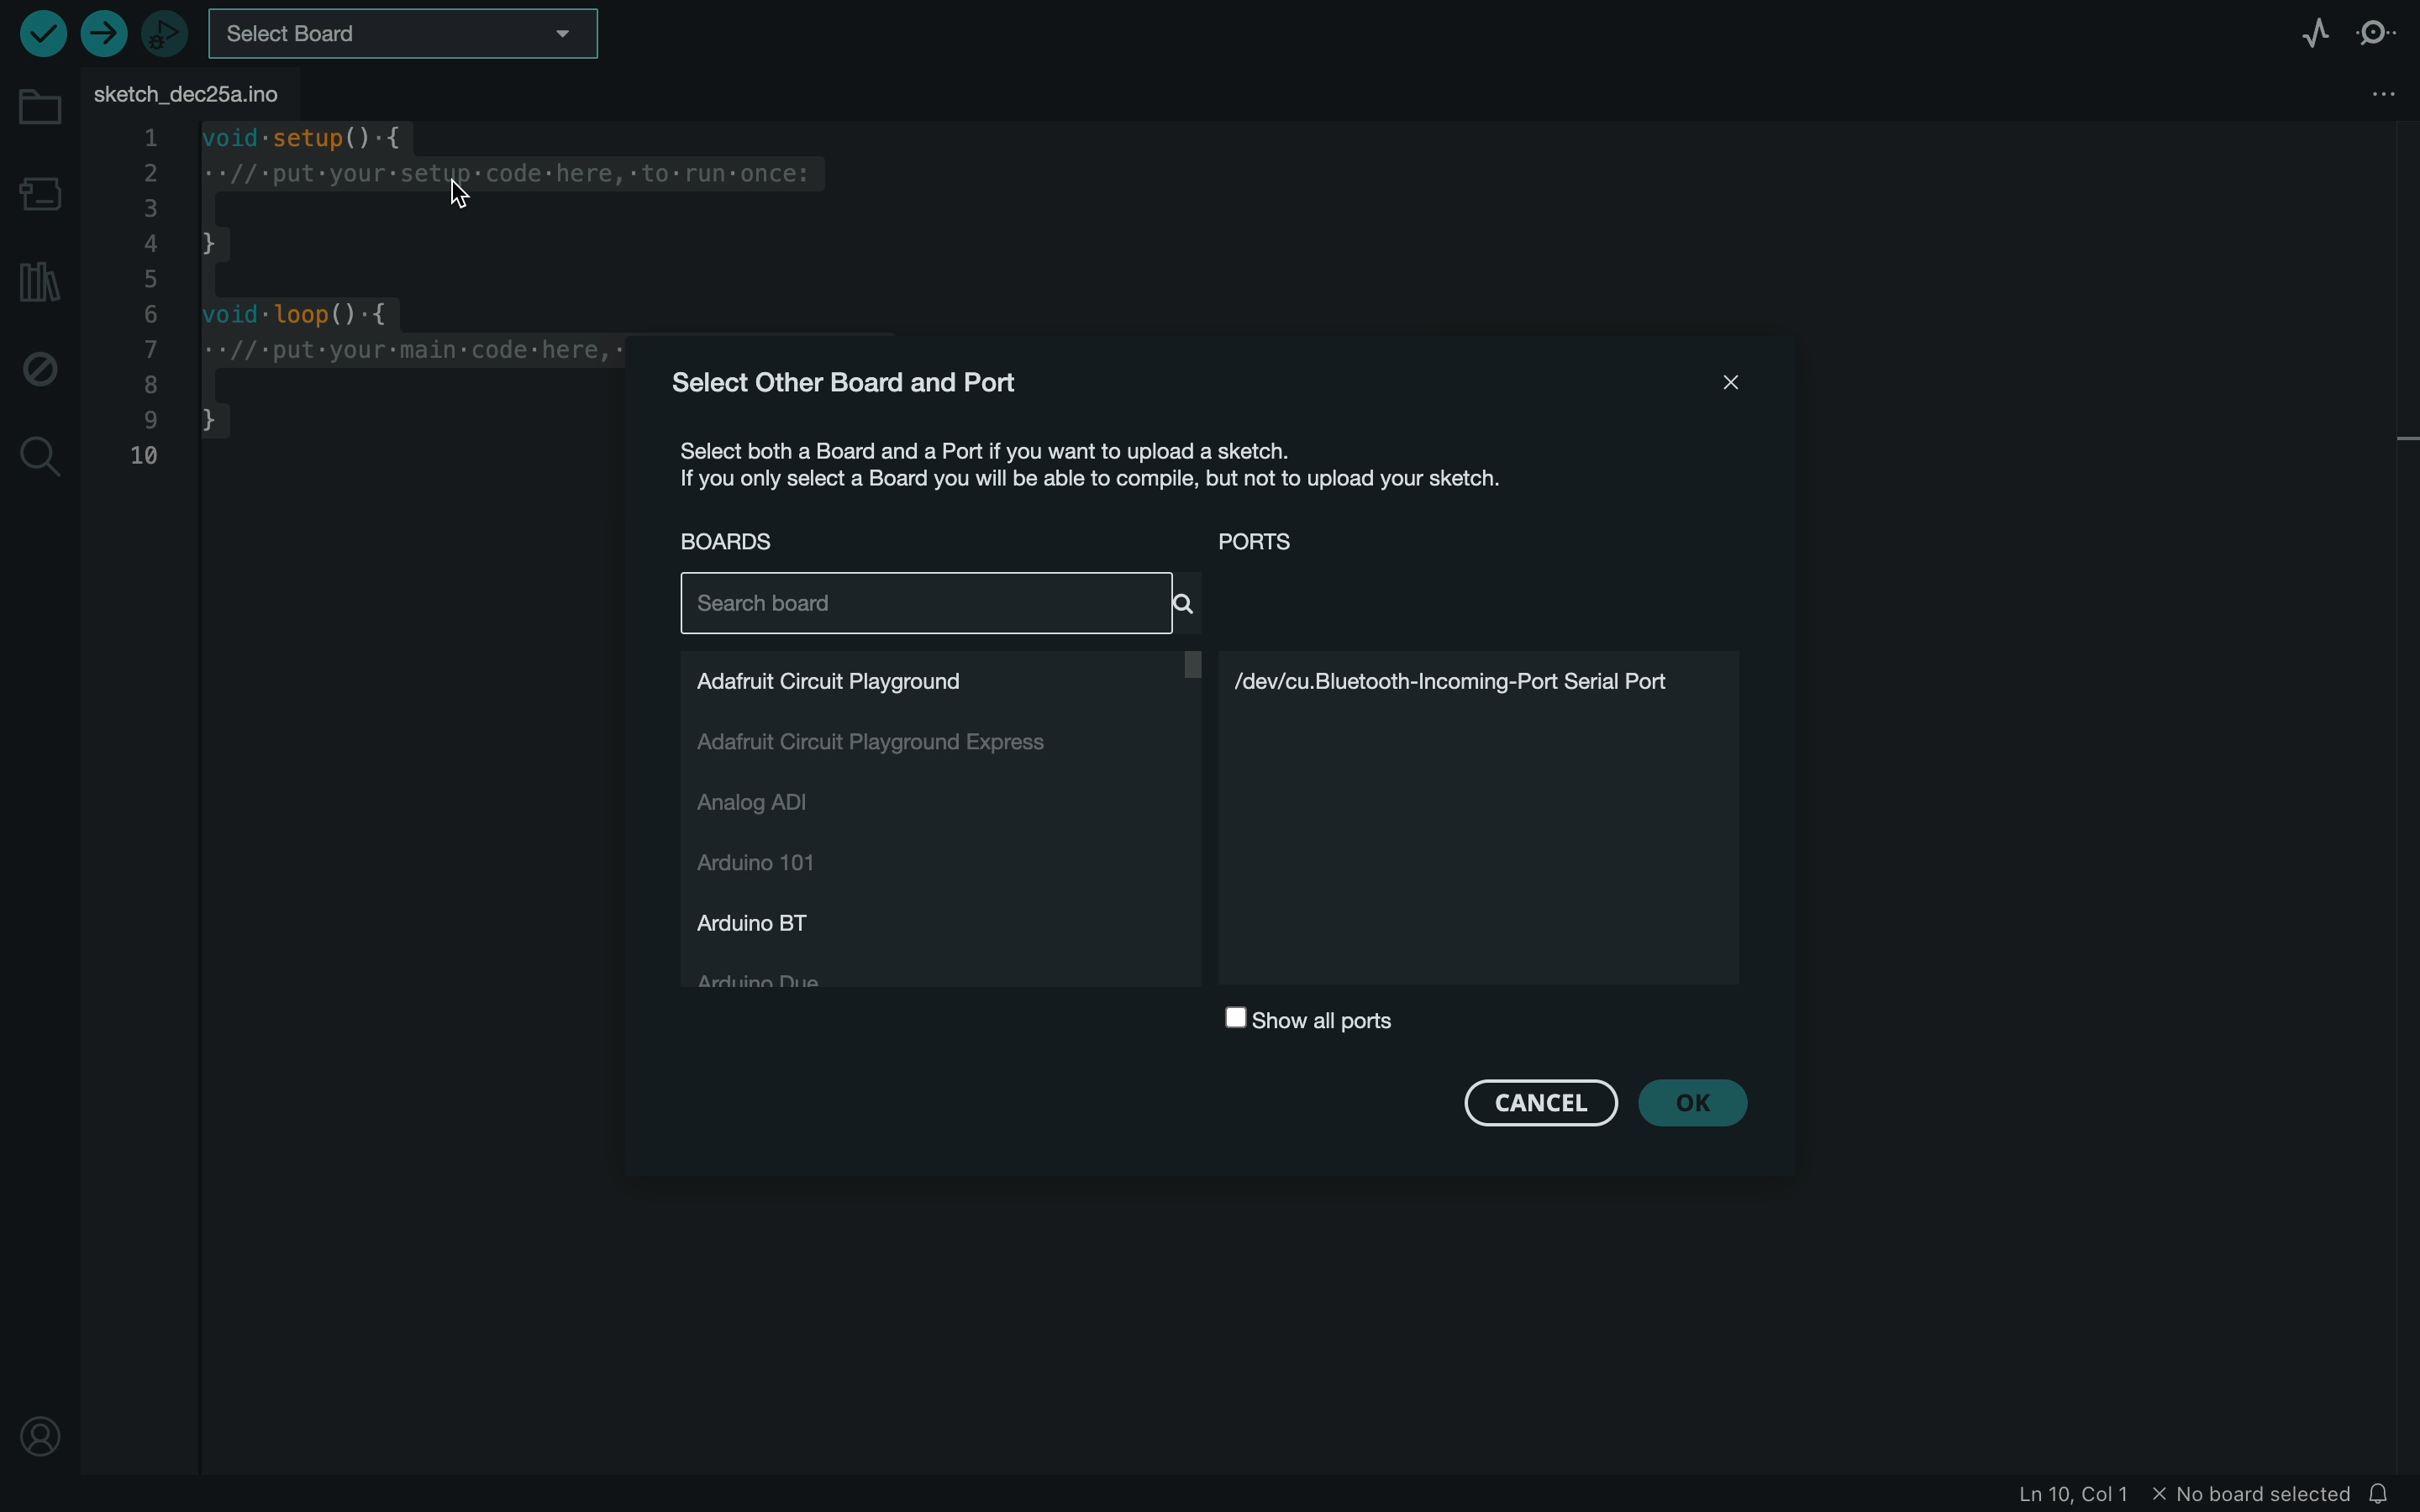 The image size is (2420, 1512). I want to click on serial plotter, so click(2310, 33).